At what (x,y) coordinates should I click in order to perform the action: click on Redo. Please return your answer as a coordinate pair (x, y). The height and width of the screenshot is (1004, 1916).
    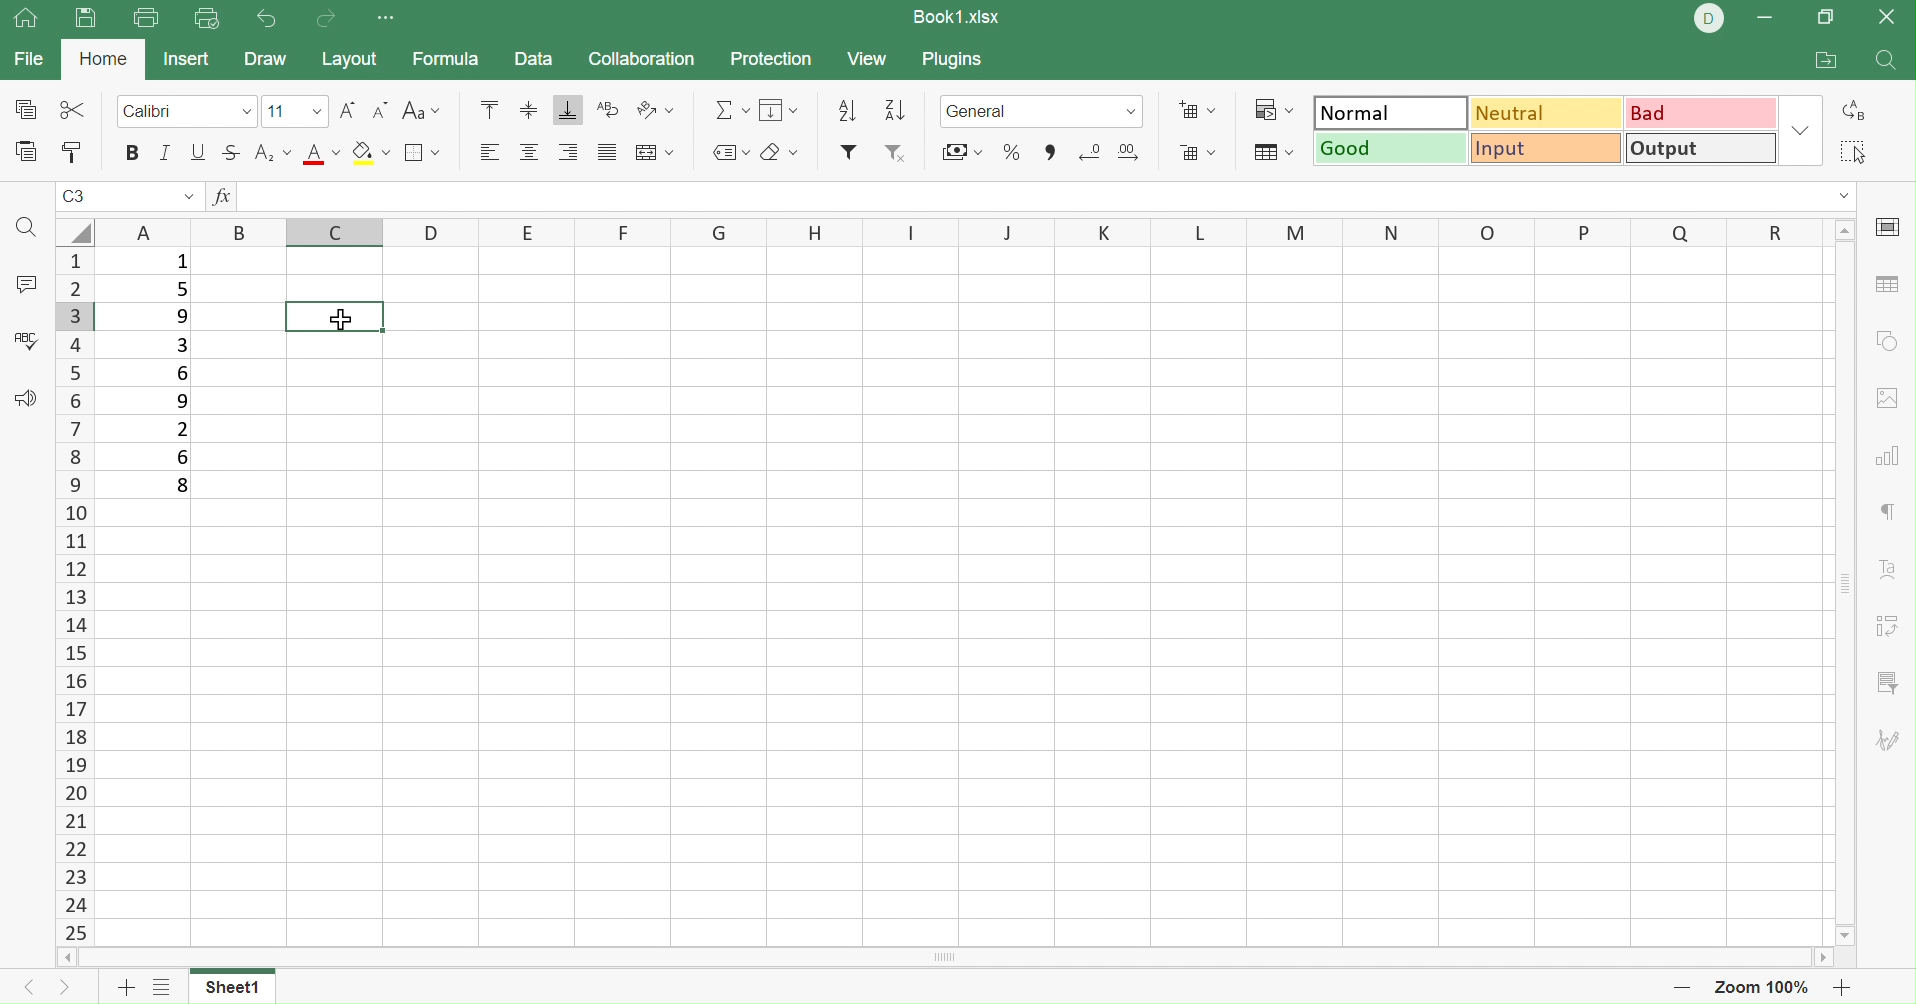
    Looking at the image, I should click on (328, 19).